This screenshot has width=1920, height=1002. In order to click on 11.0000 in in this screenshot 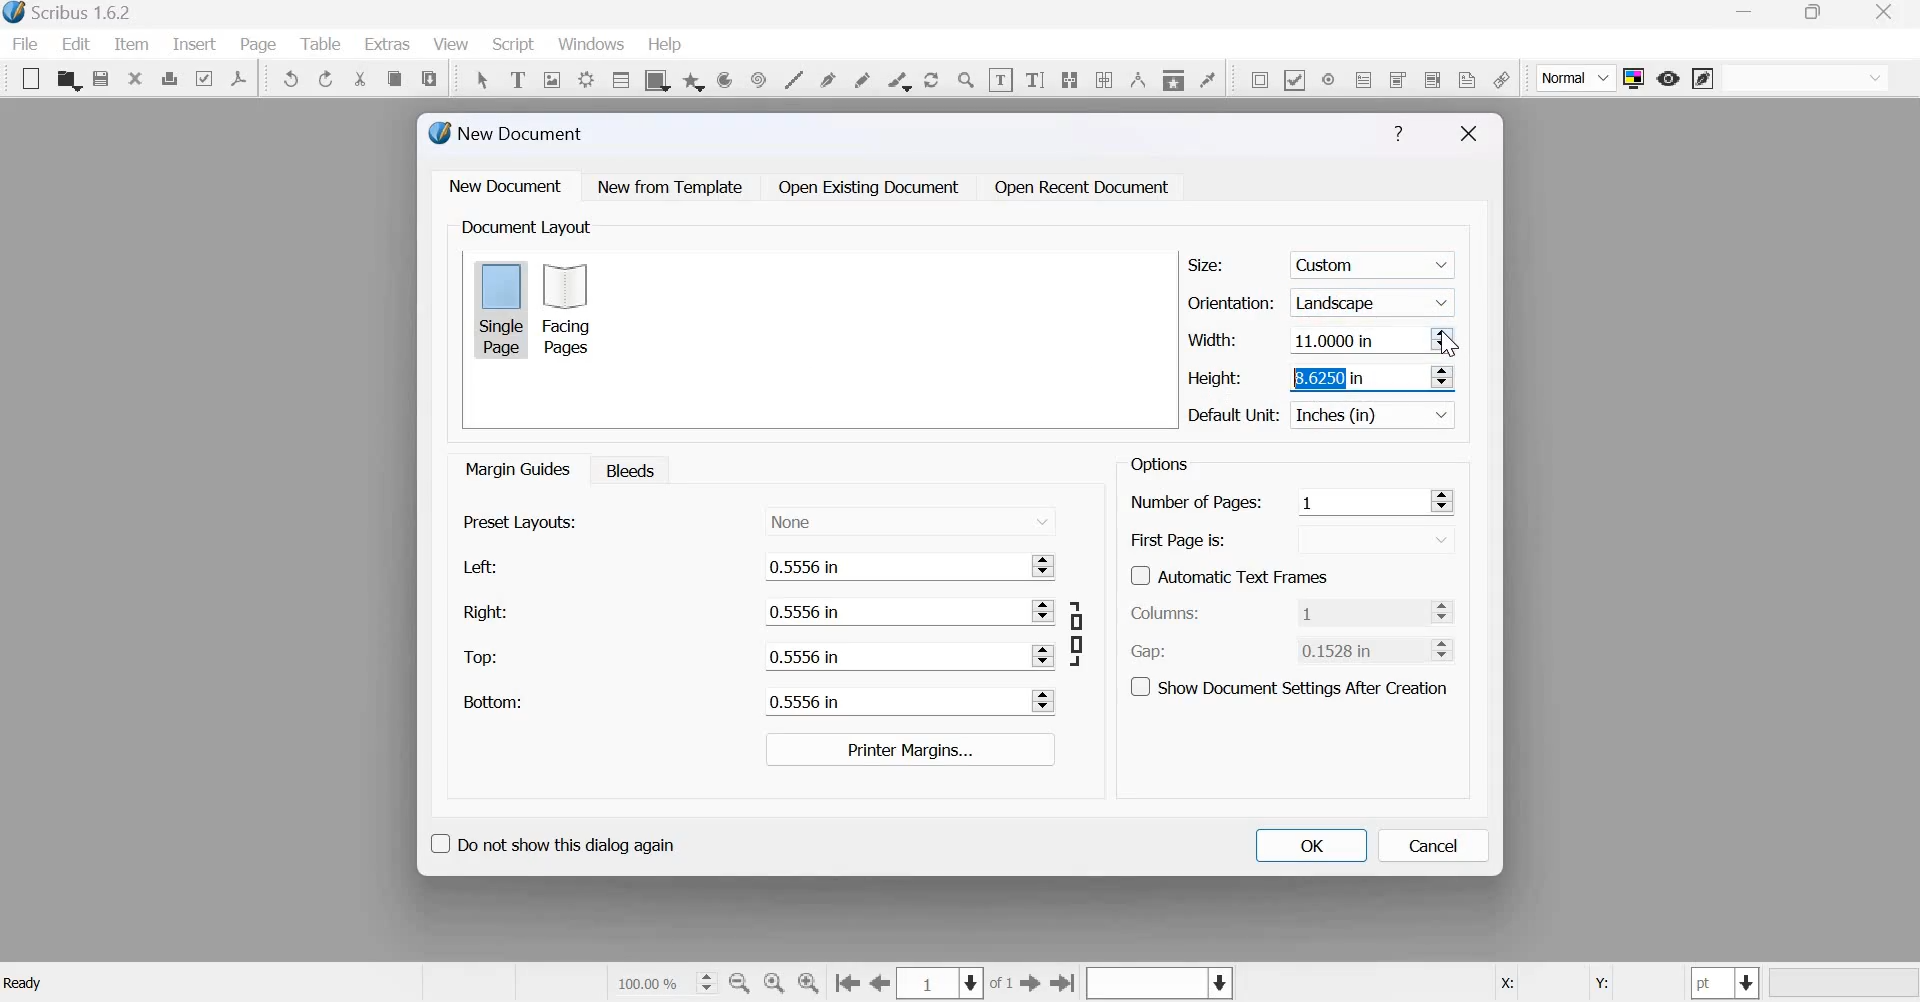, I will do `click(1353, 339)`.